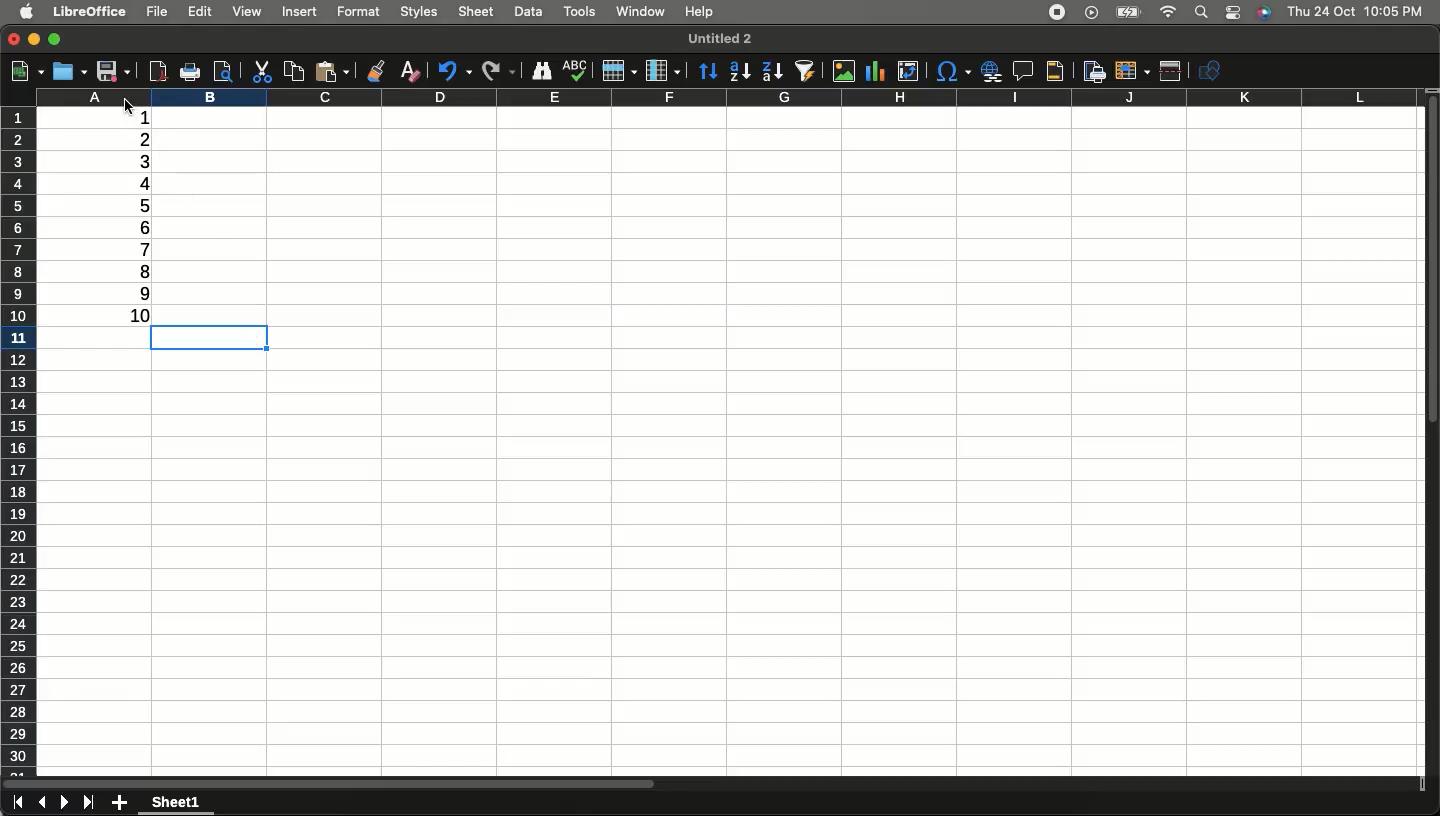 The width and height of the screenshot is (1440, 816). What do you see at coordinates (378, 69) in the screenshot?
I see `Clone formatting` at bounding box center [378, 69].